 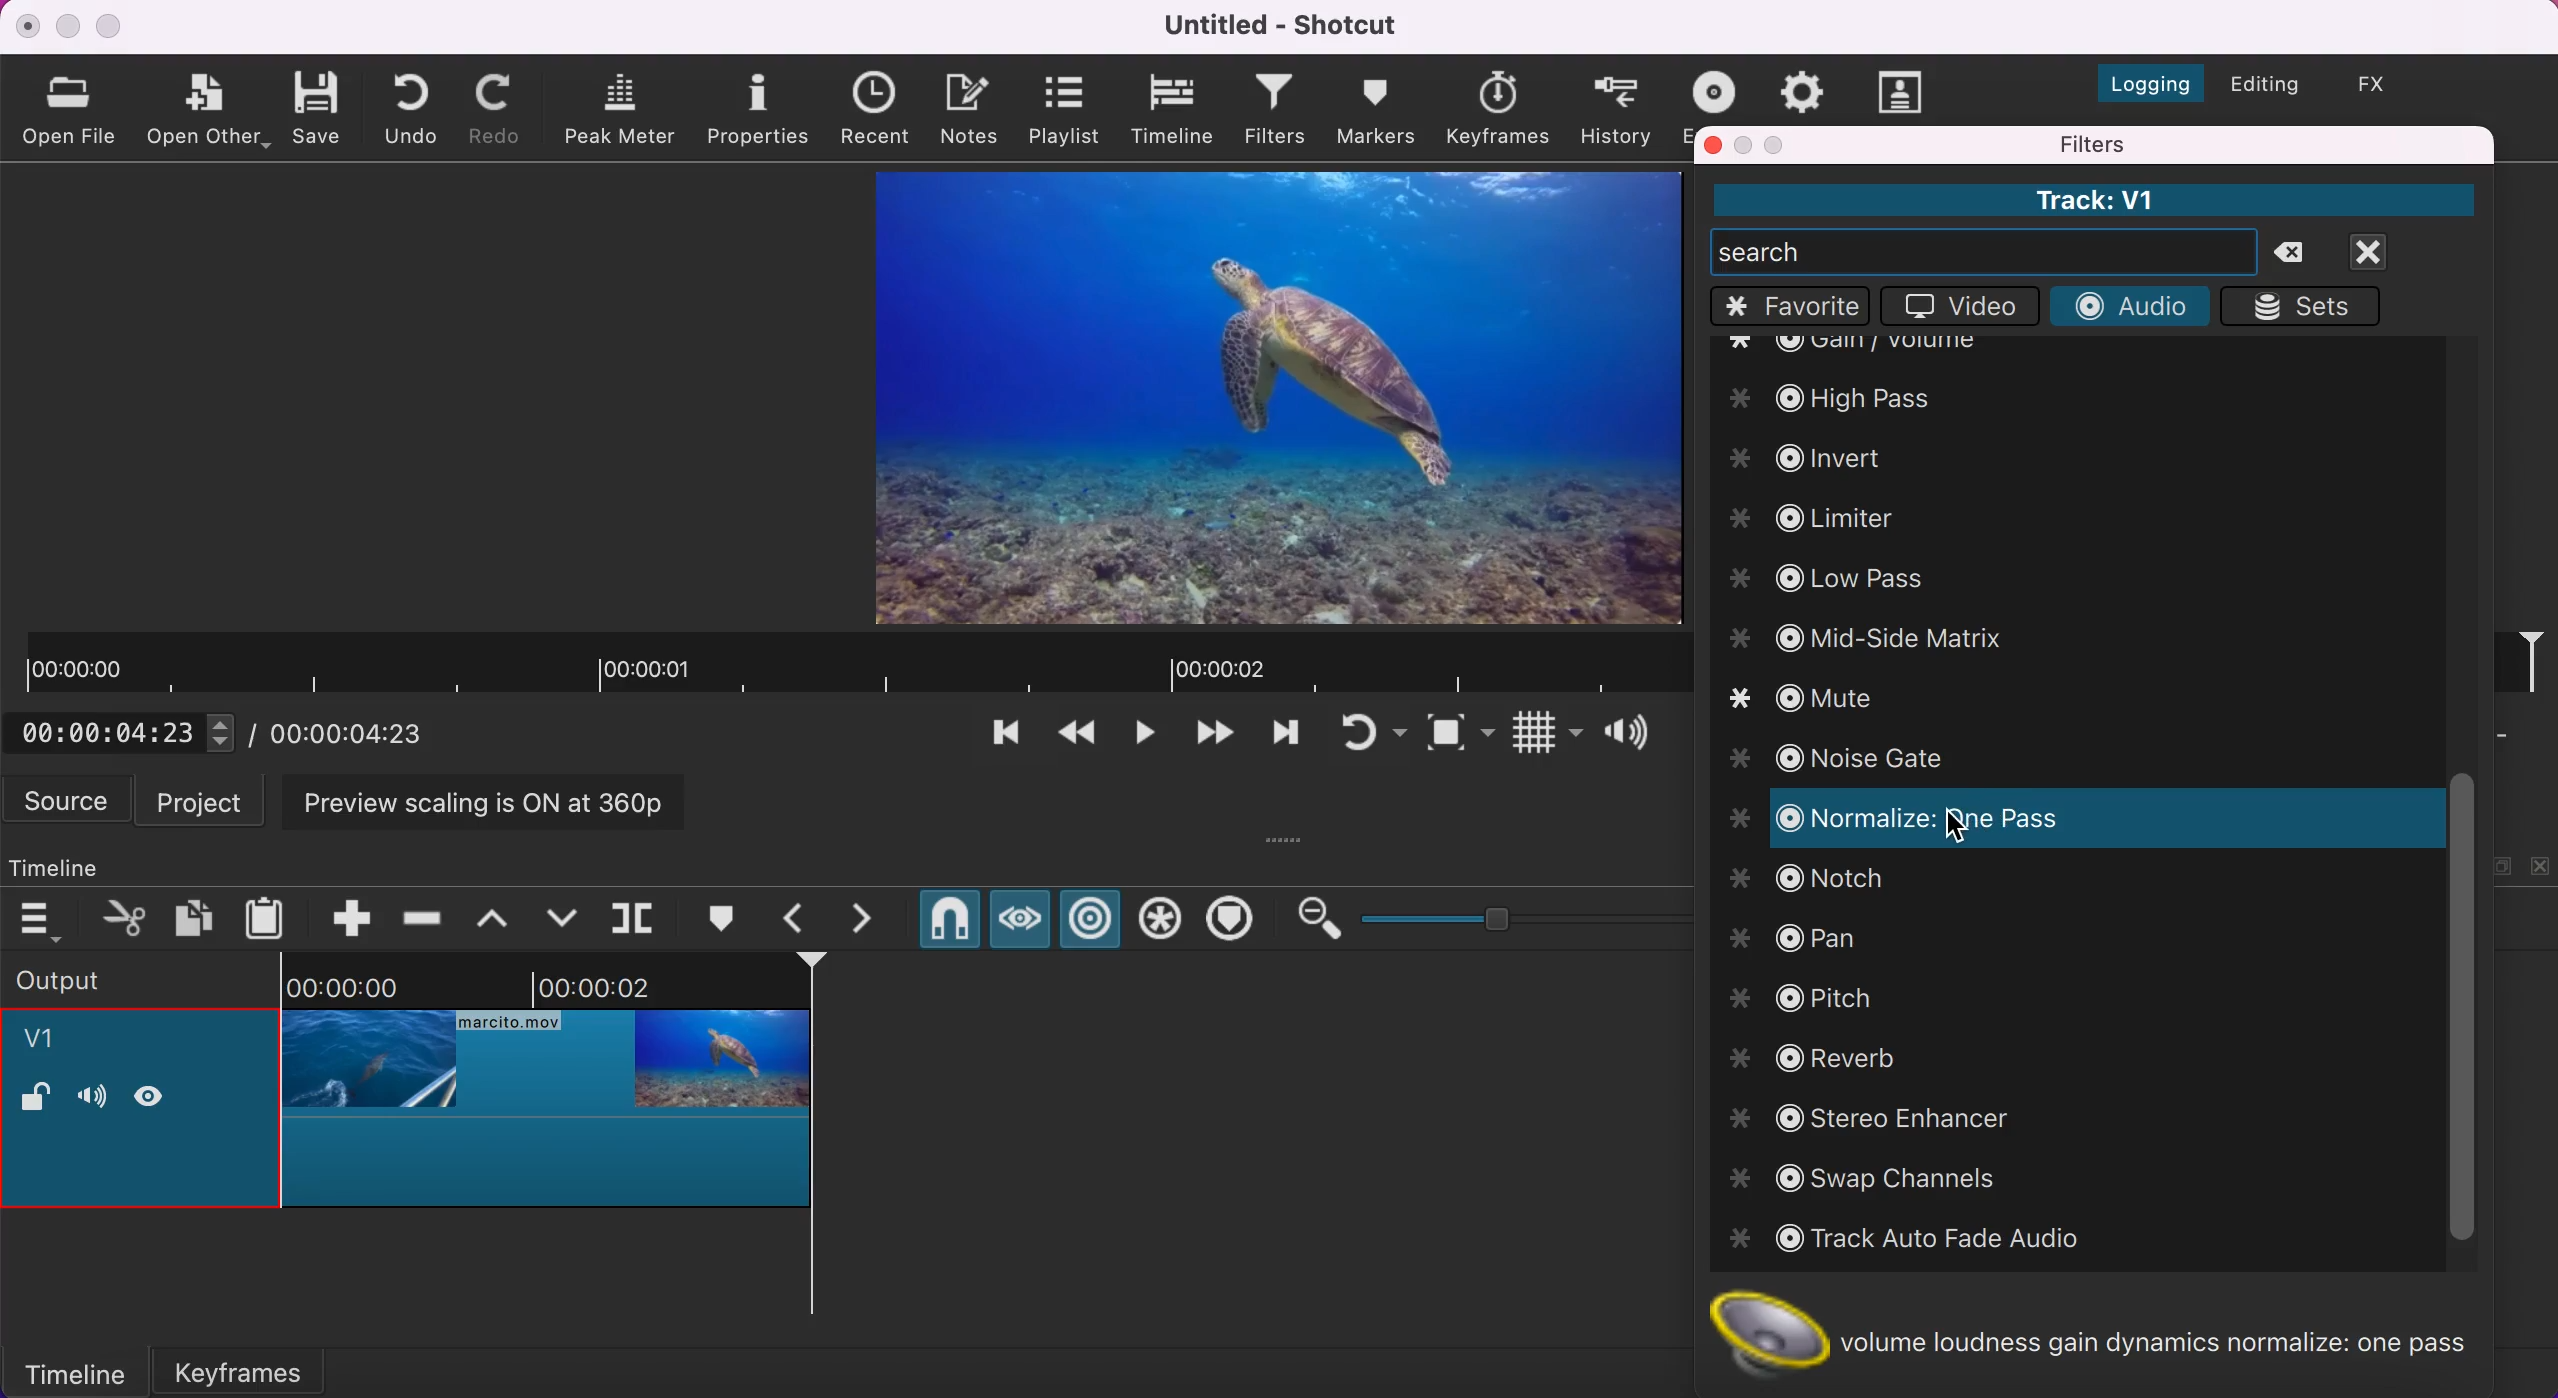 What do you see at coordinates (1375, 109) in the screenshot?
I see `markers` at bounding box center [1375, 109].